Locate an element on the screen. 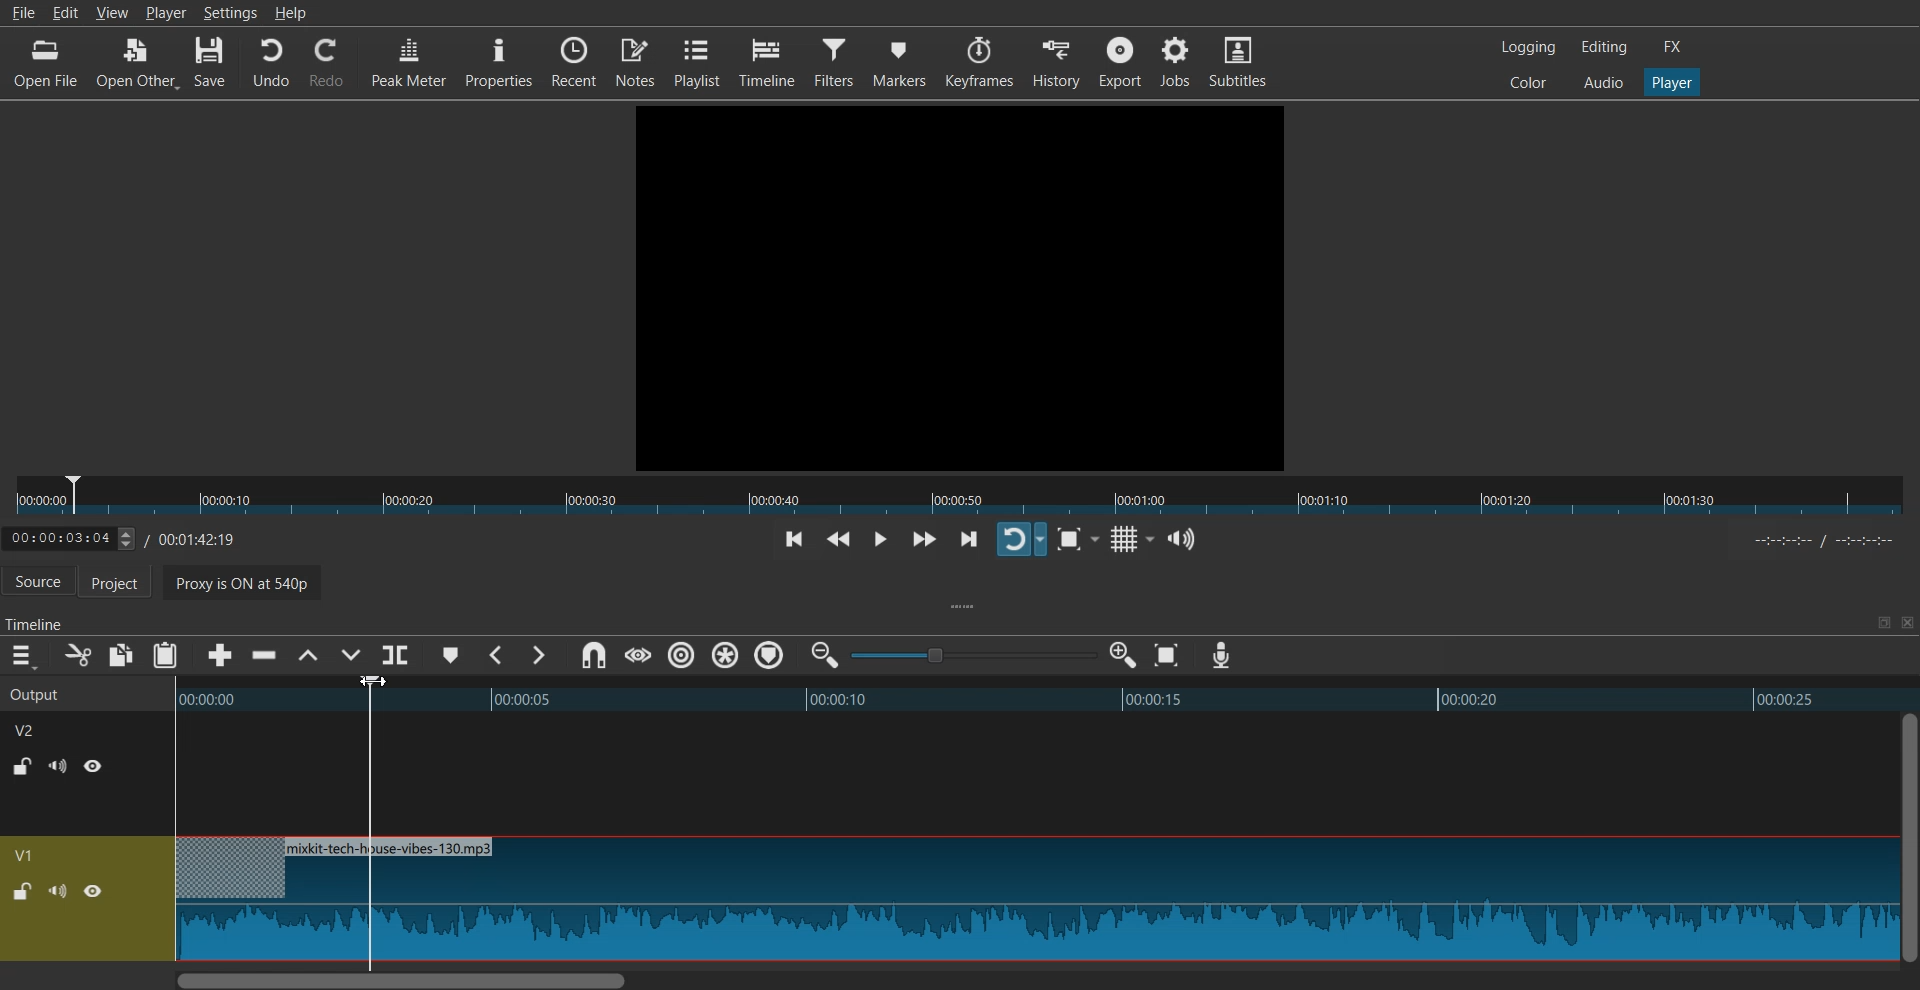  Notes is located at coordinates (635, 60).